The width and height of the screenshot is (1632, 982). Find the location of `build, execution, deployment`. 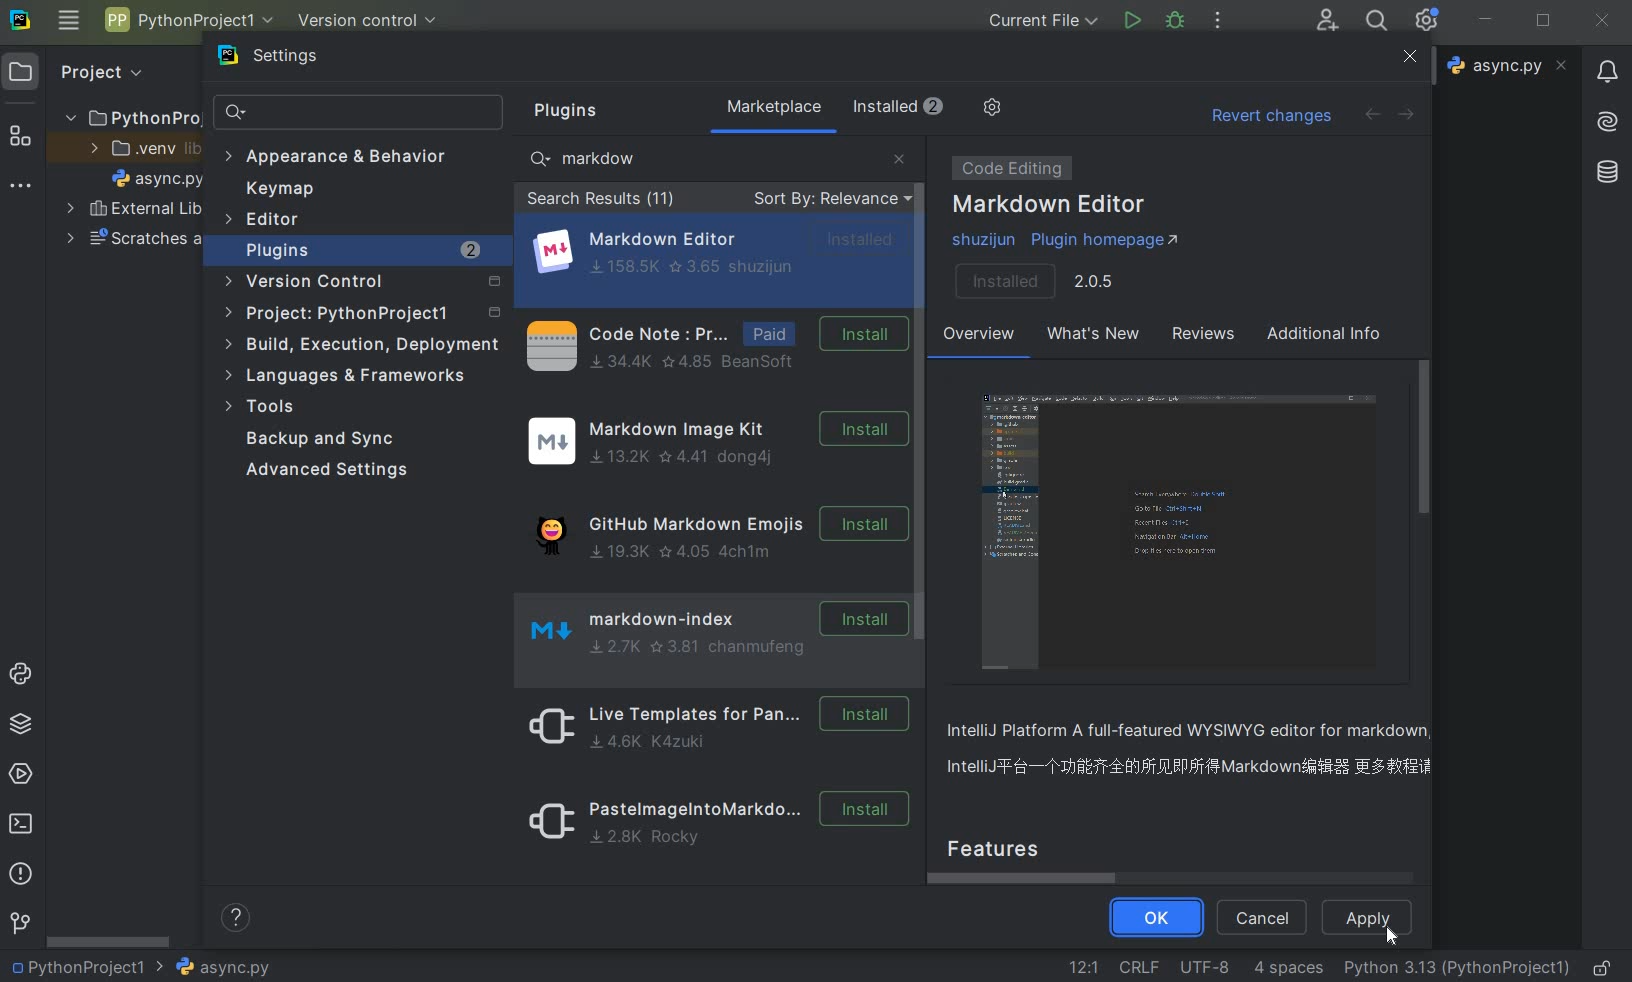

build, execution, deployment is located at coordinates (363, 346).